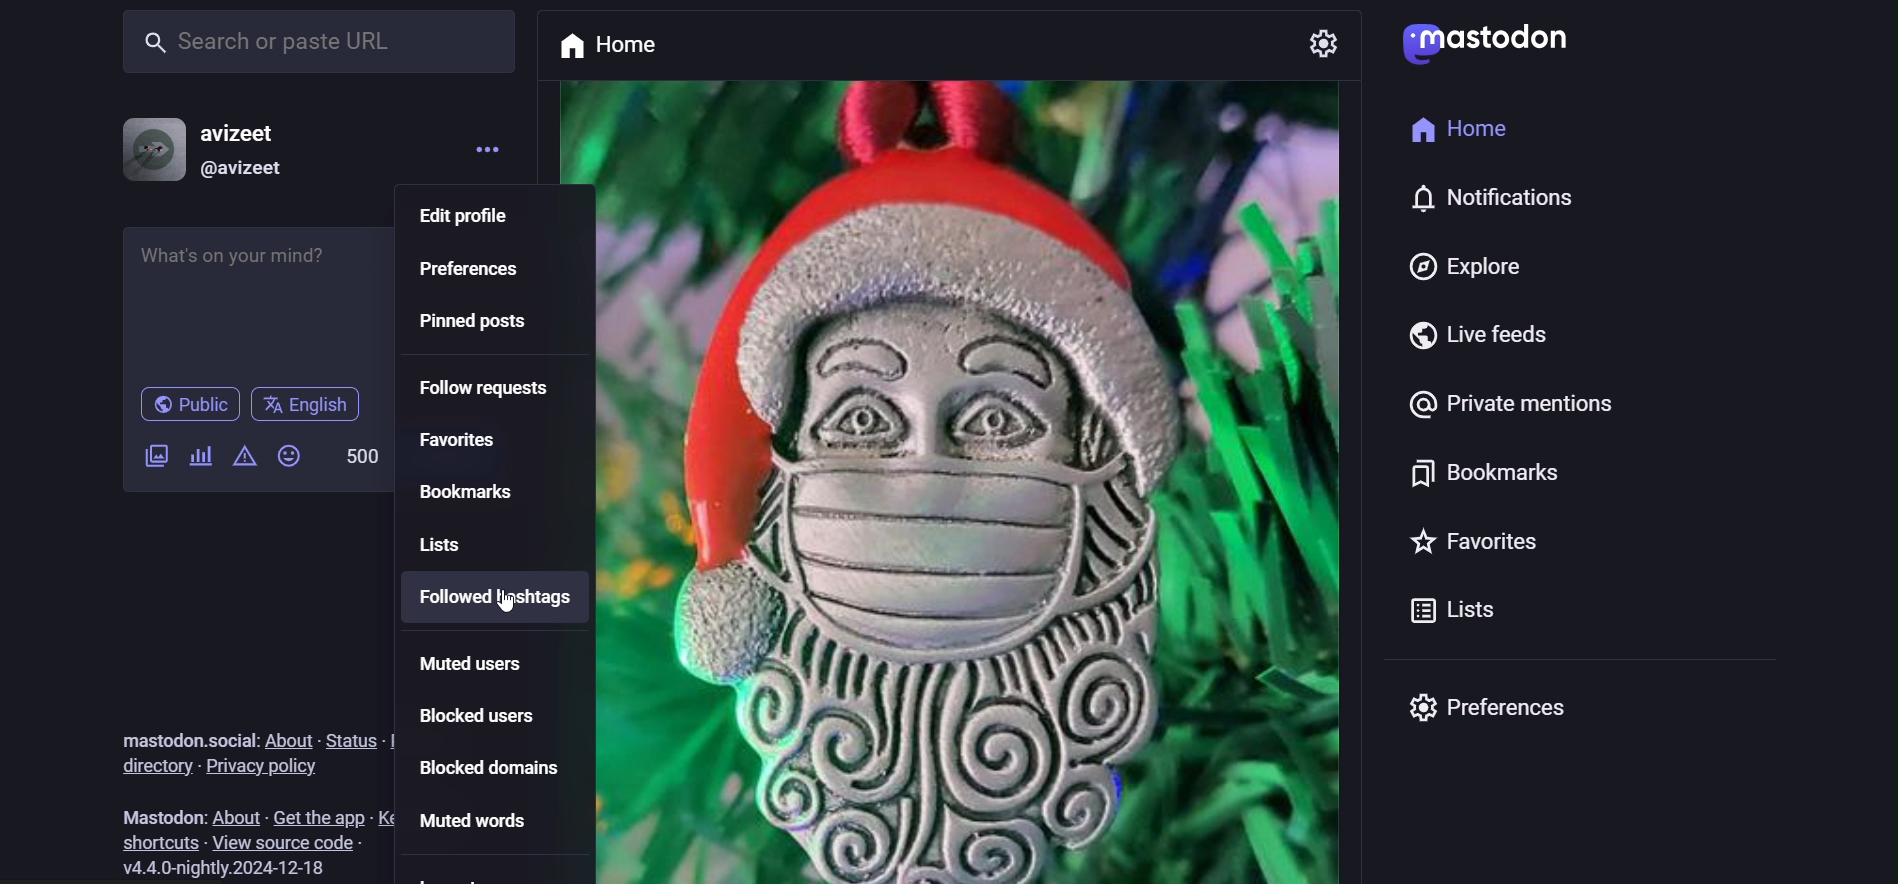 The image size is (1898, 884). Describe the element at coordinates (156, 815) in the screenshot. I see `Mastodon` at that location.